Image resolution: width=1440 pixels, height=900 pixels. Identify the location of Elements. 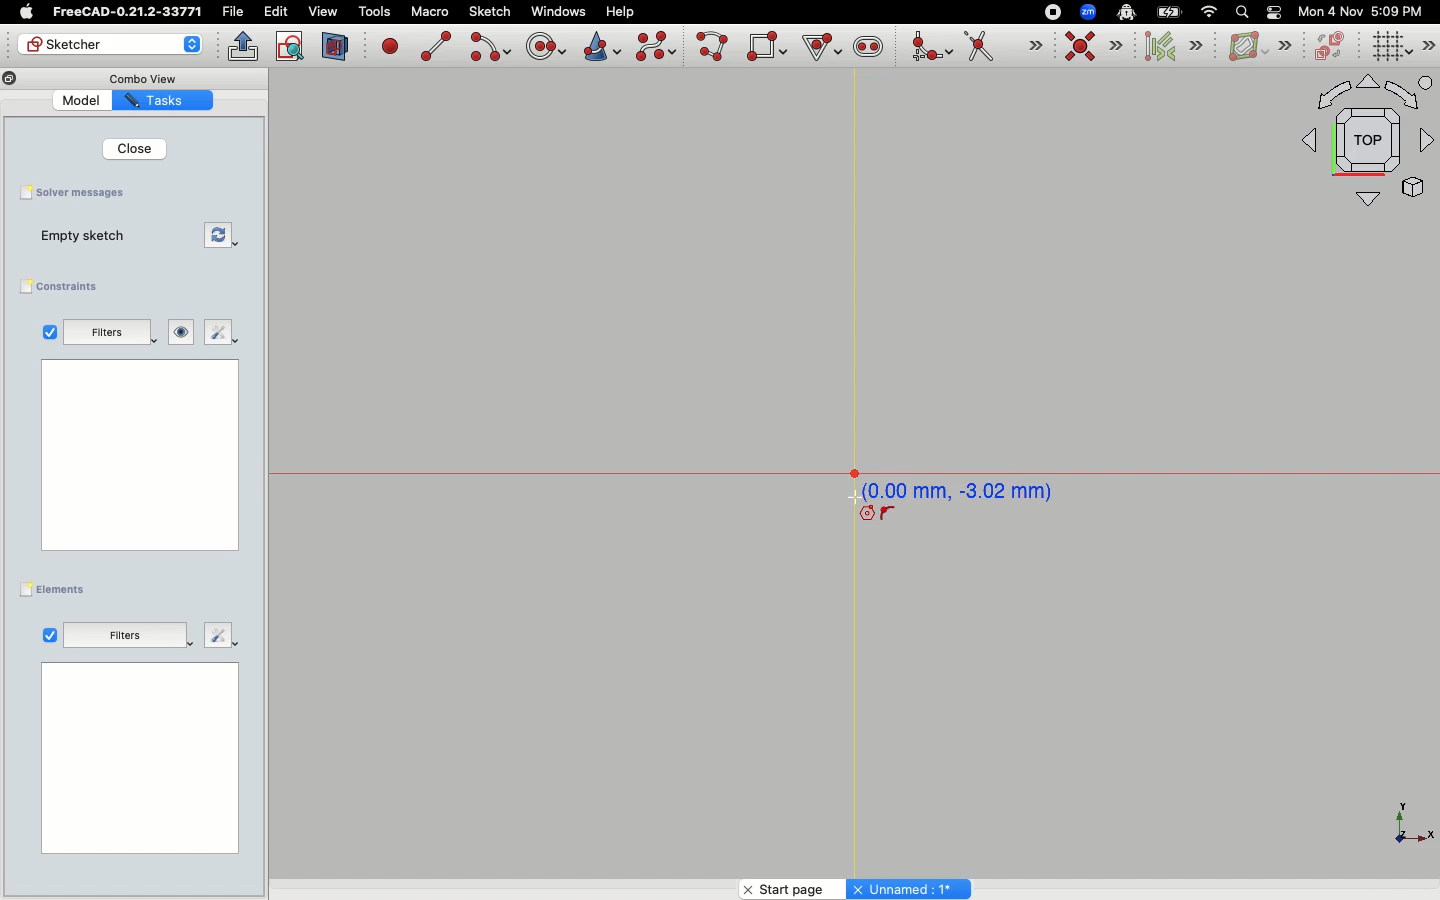
(58, 589).